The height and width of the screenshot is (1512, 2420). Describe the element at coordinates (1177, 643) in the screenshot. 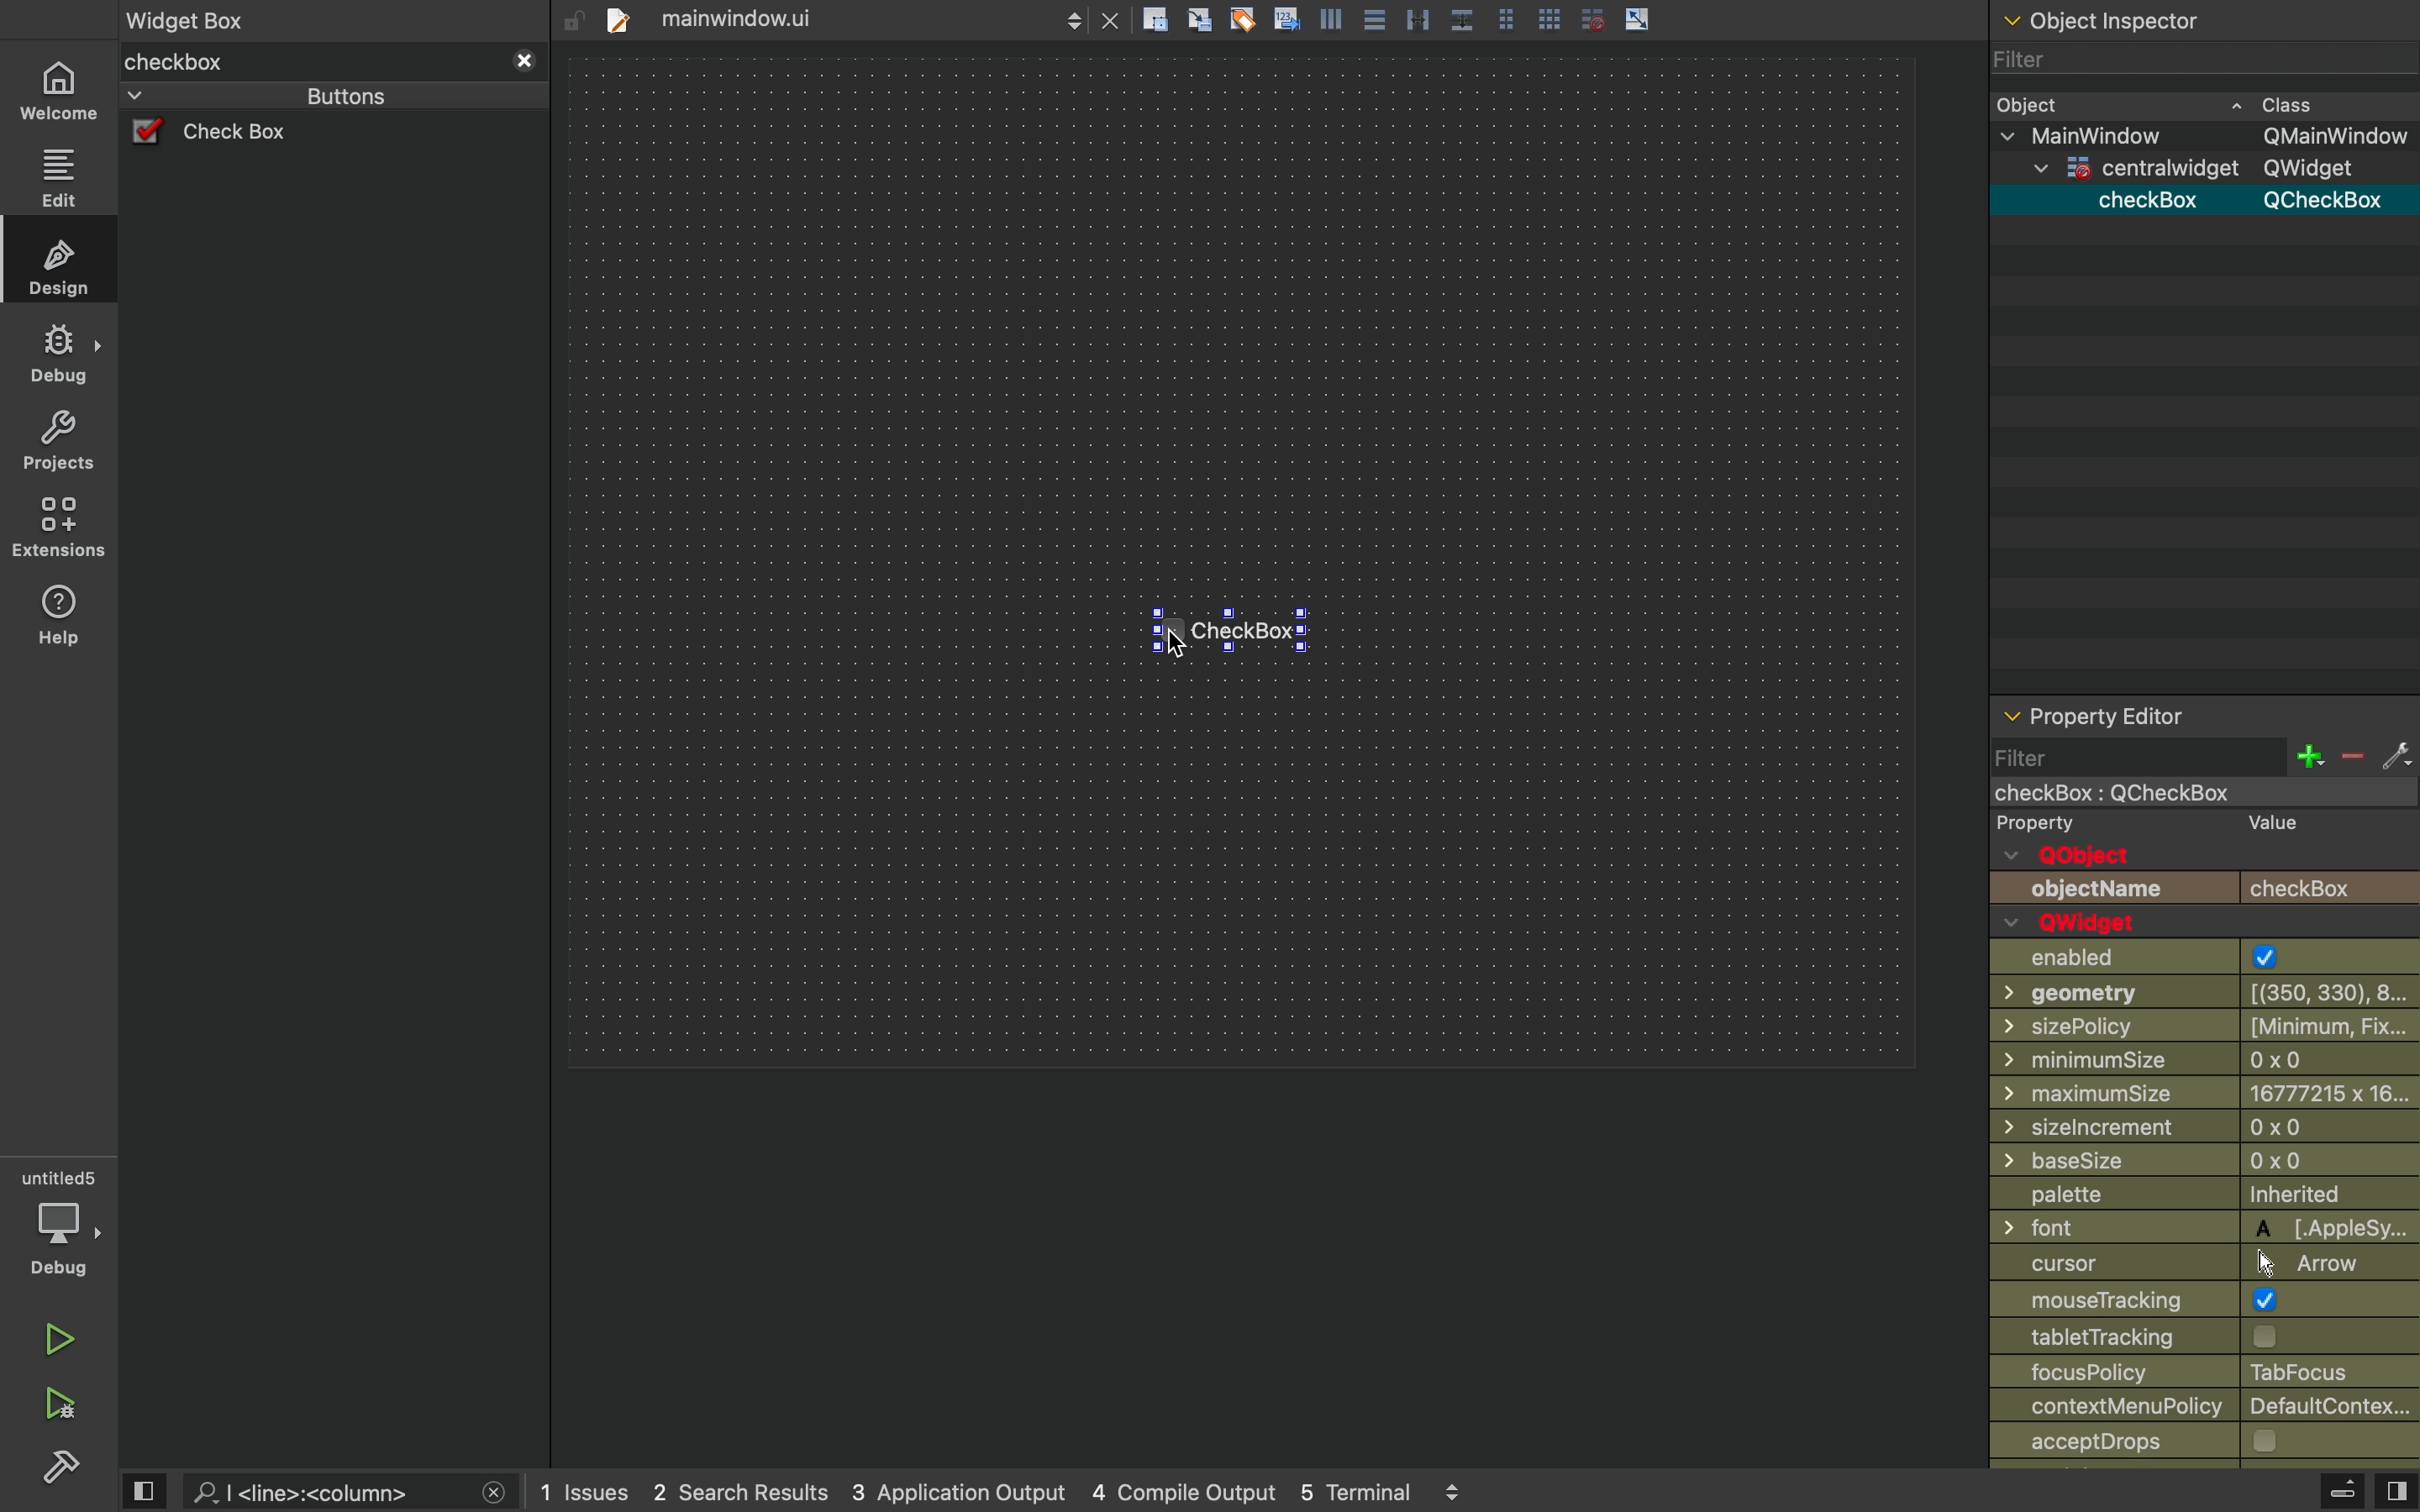

I see `cursor` at that location.